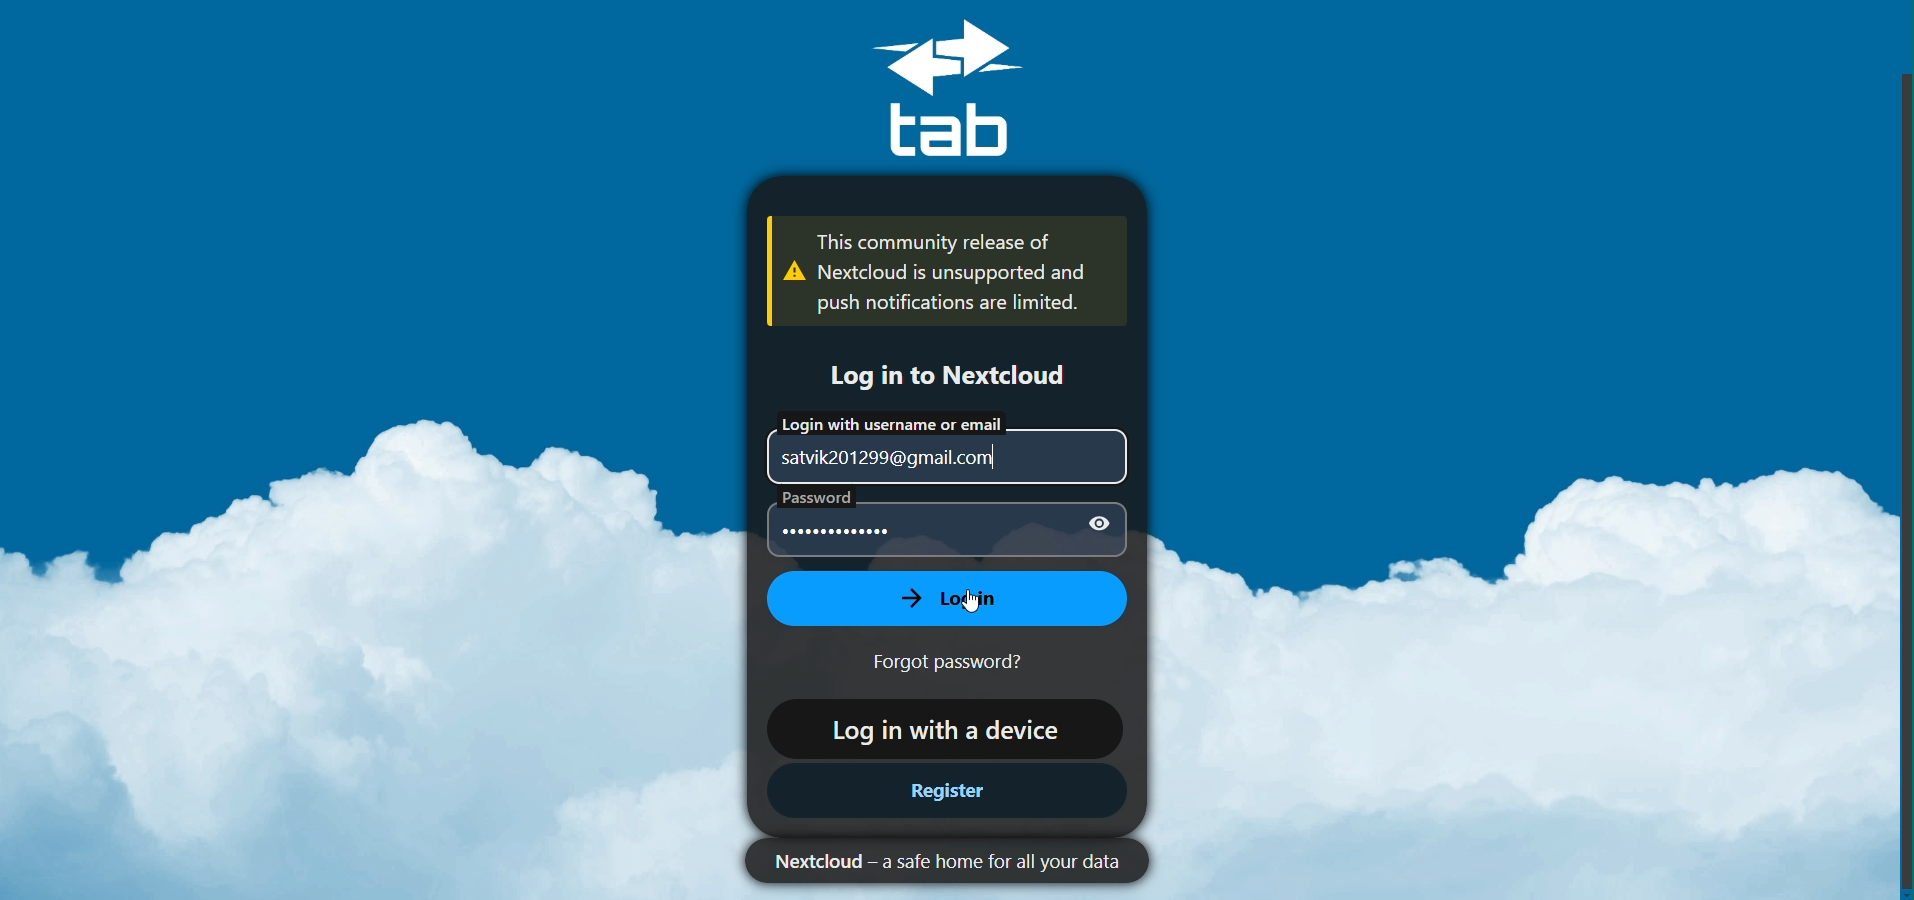 The image size is (1914, 900). I want to click on Mouse pointer, so click(979, 600).